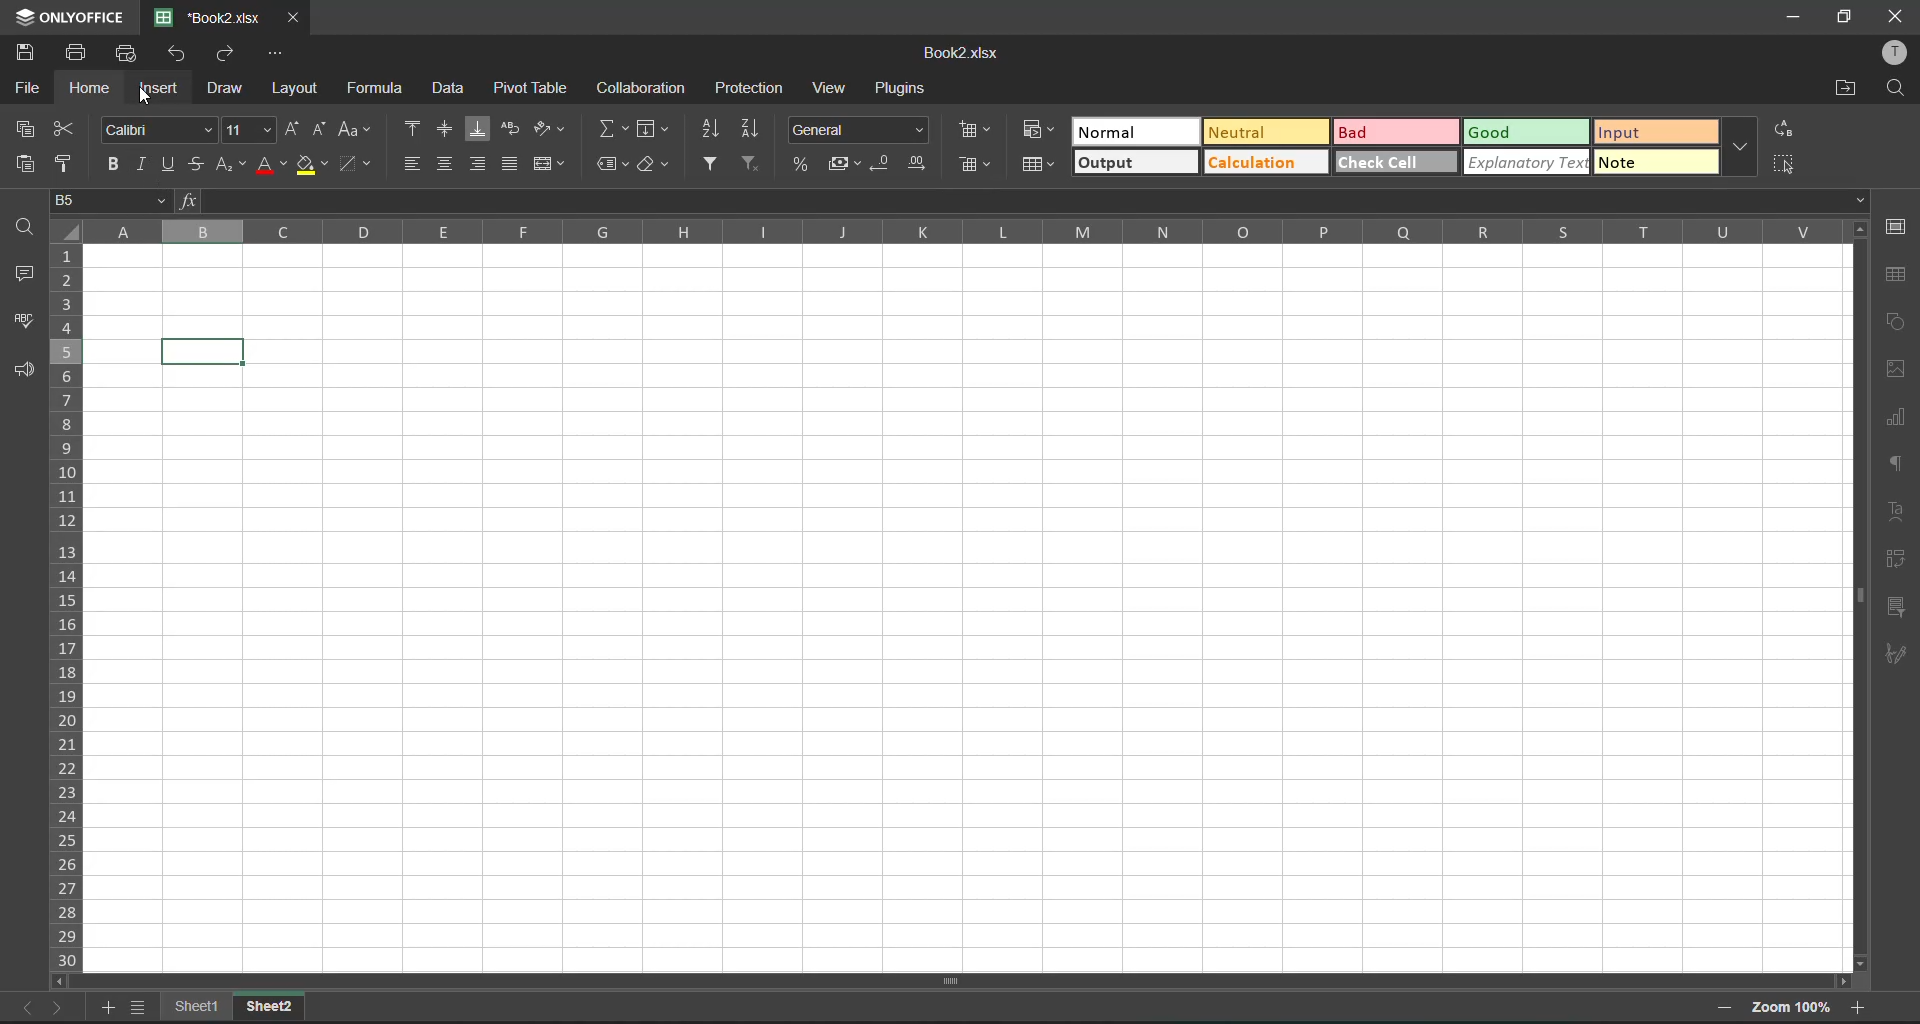 This screenshot has width=1920, height=1024. What do you see at coordinates (25, 162) in the screenshot?
I see `paste` at bounding box center [25, 162].